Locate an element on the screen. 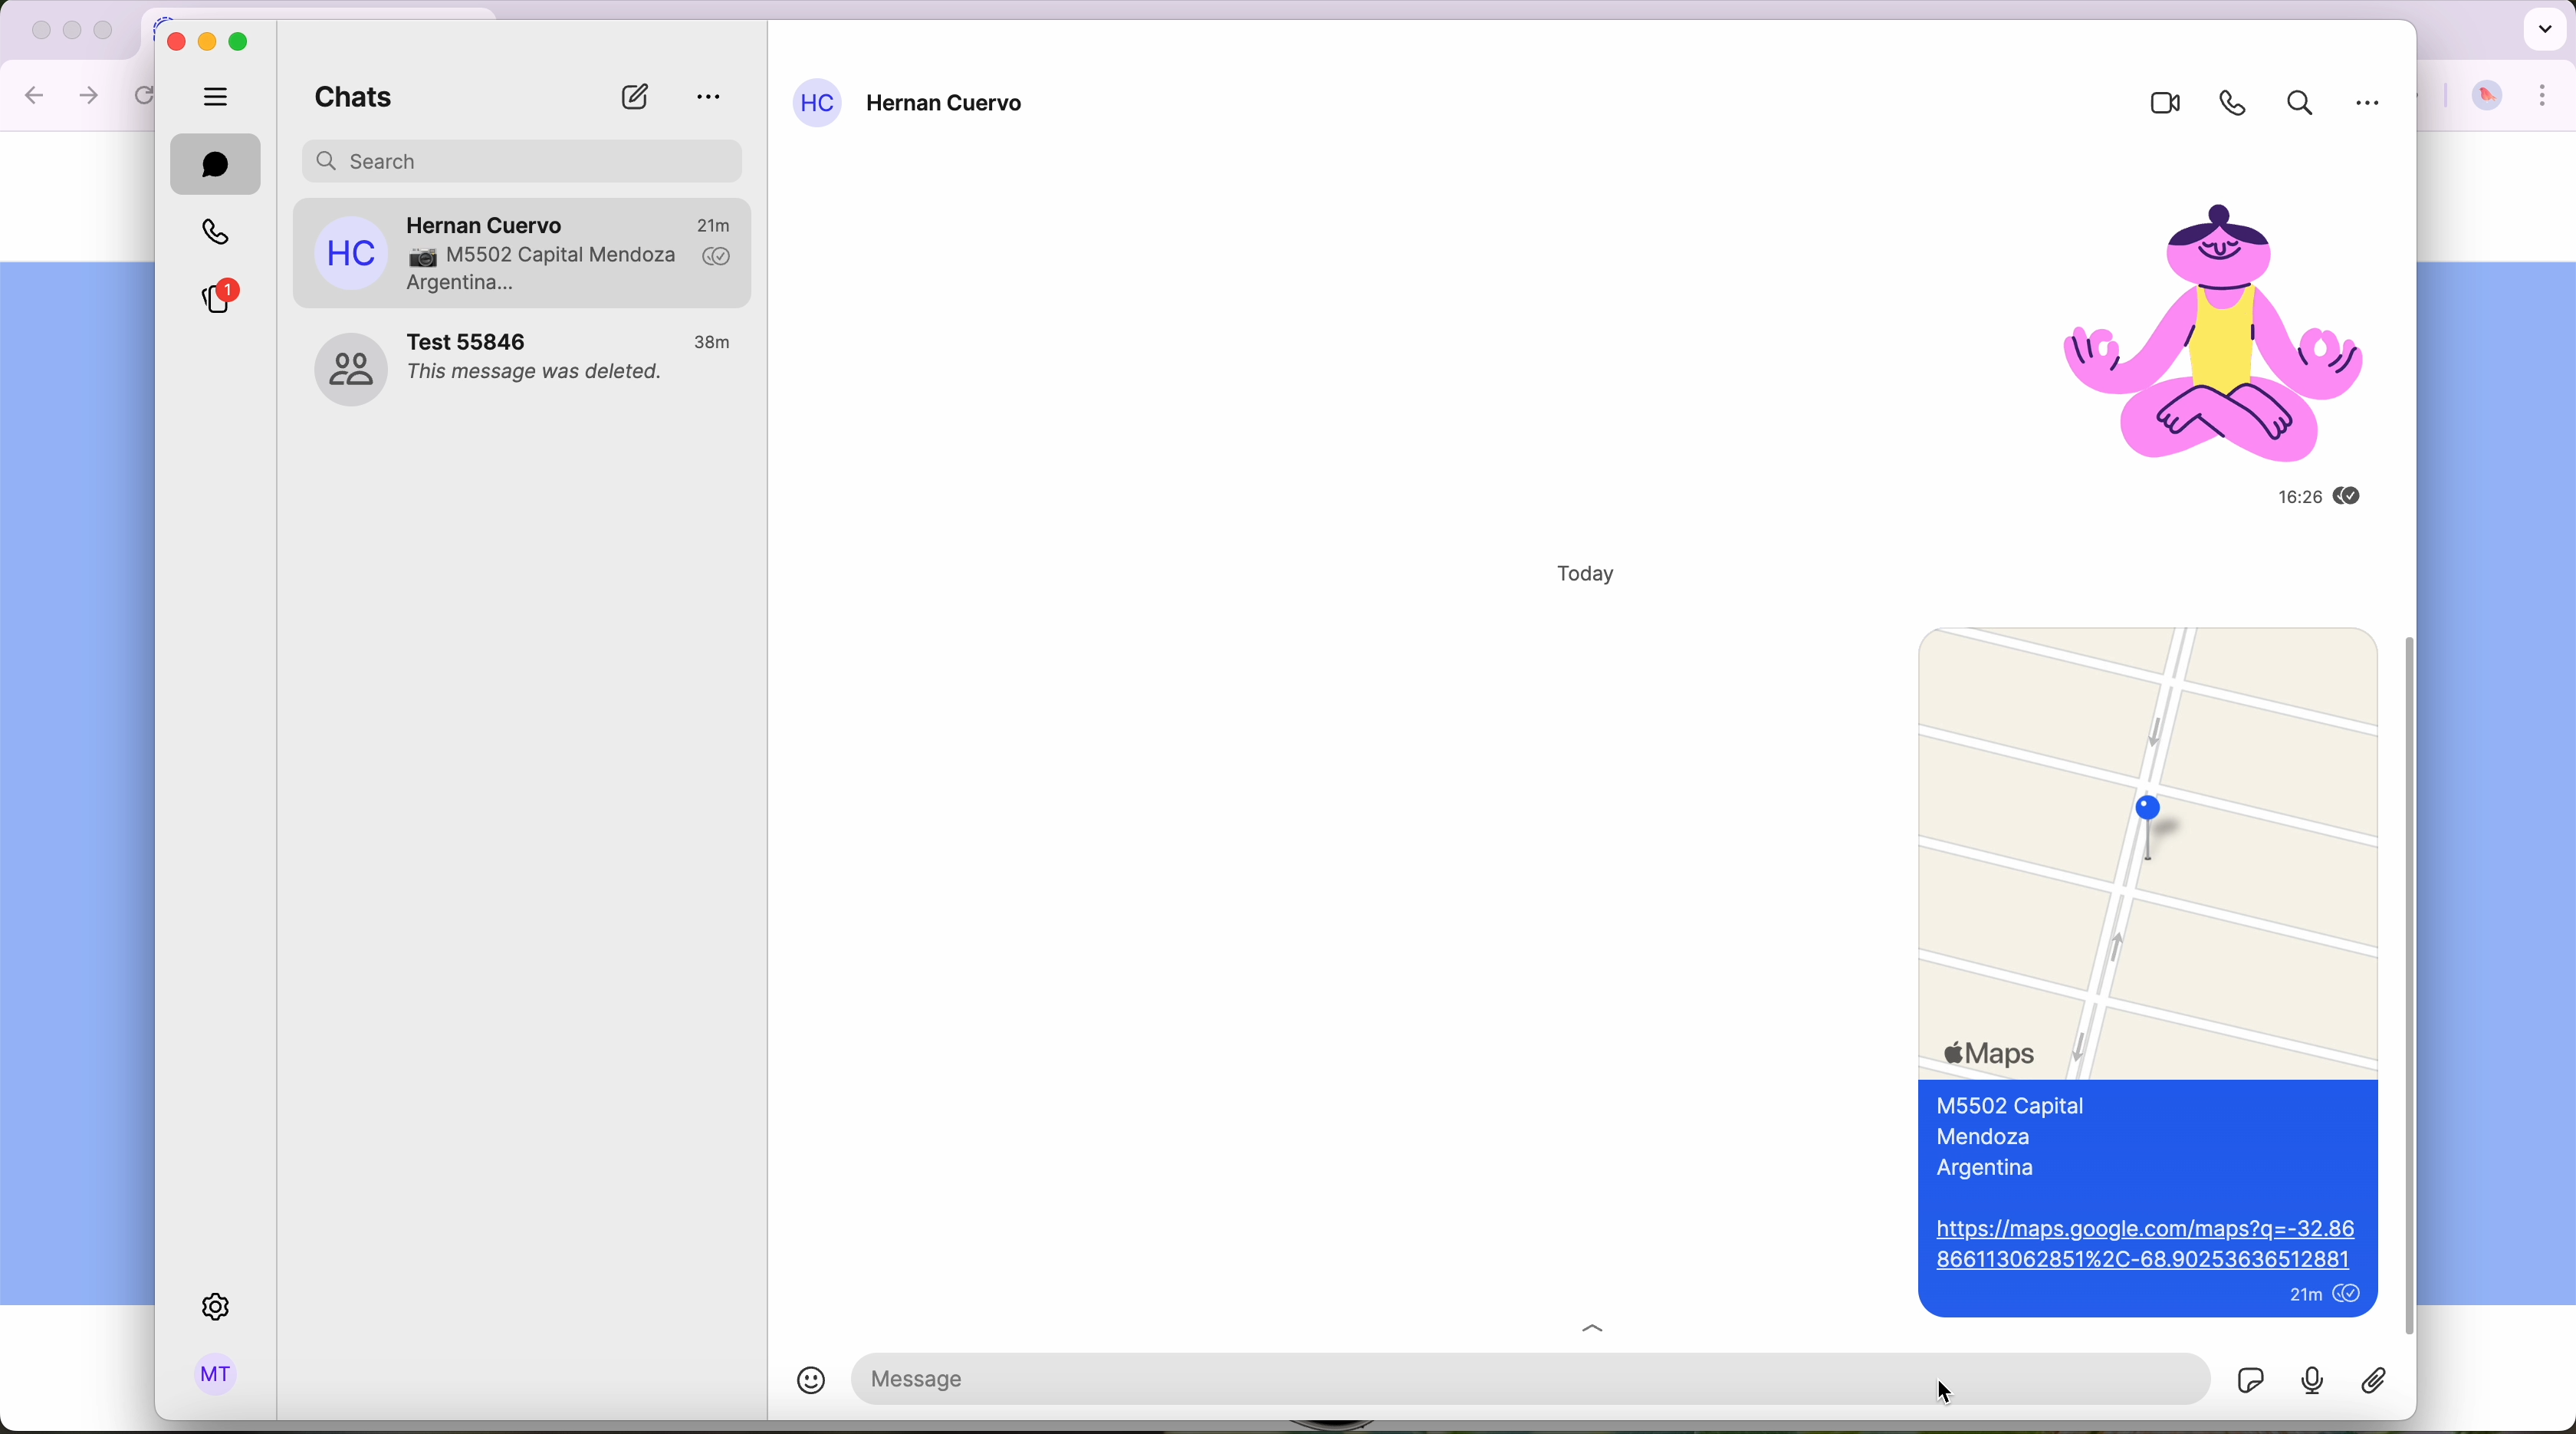 Image resolution: width=2576 pixels, height=1434 pixels. 16:26 is located at coordinates (2275, 497).